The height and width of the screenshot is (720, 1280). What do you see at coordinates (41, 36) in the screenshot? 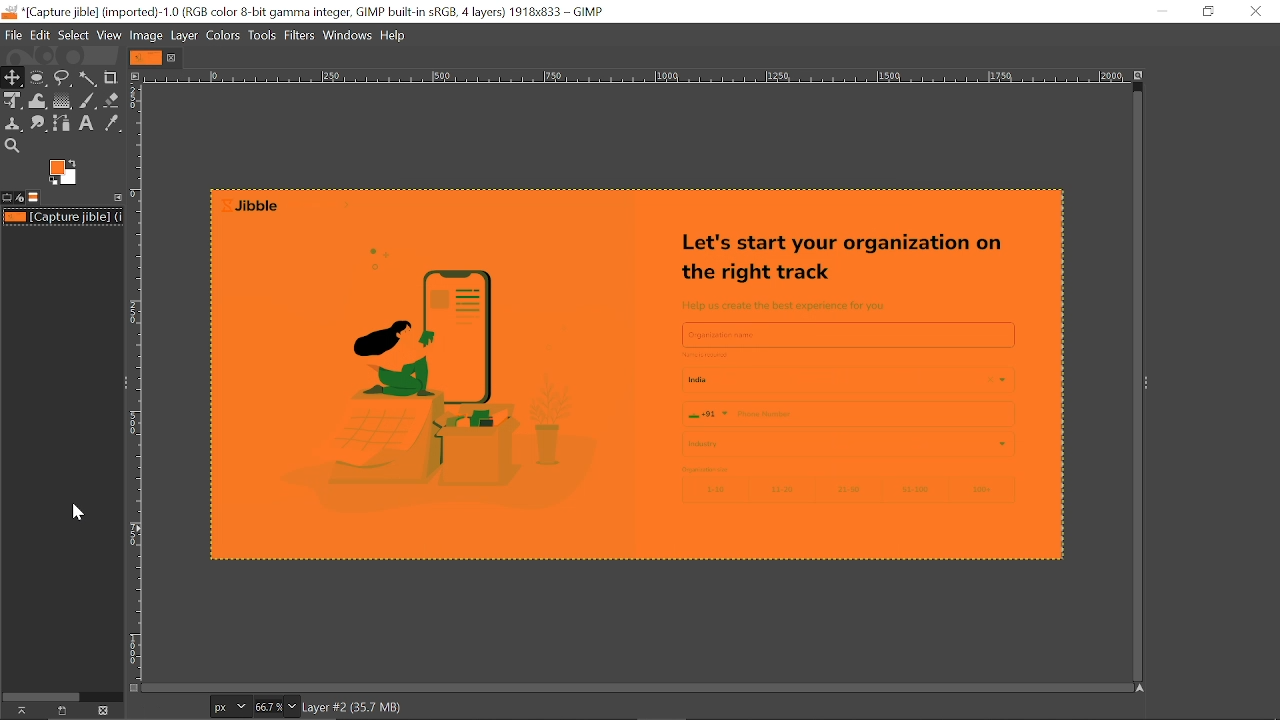
I see `Edit` at bounding box center [41, 36].